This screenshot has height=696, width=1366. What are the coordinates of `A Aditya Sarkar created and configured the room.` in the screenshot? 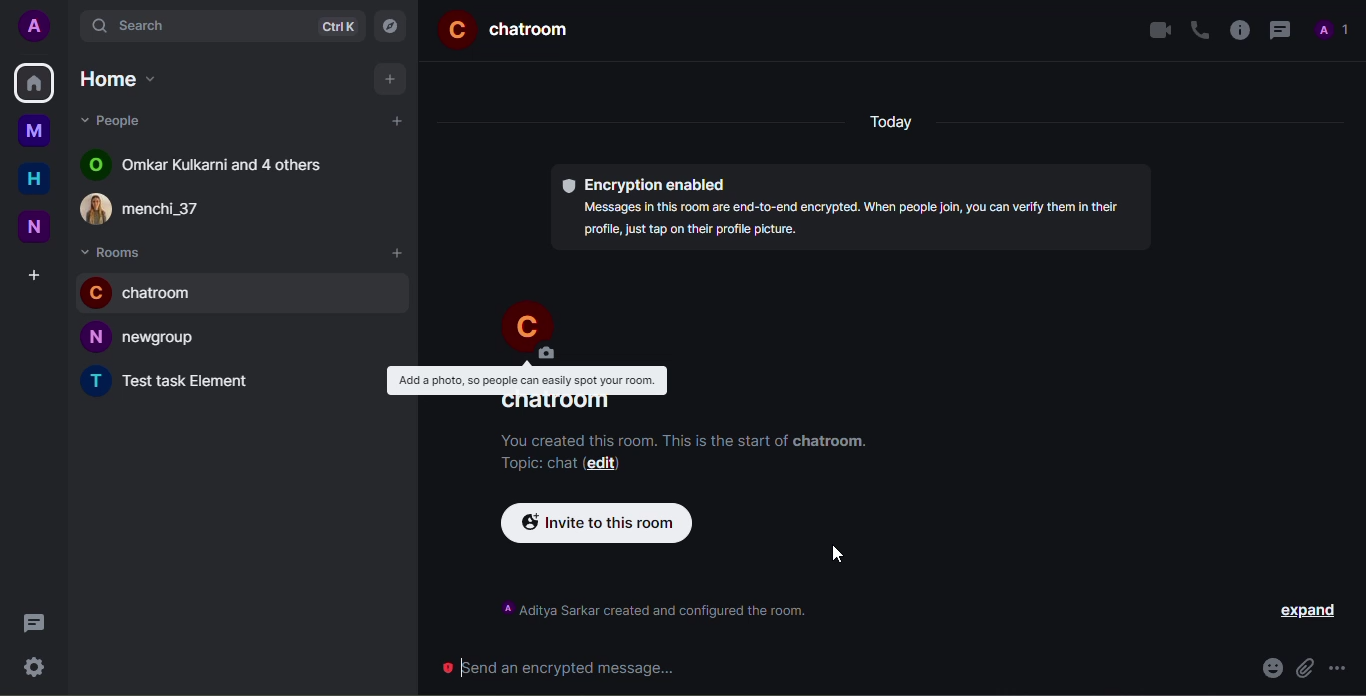 It's located at (683, 610).